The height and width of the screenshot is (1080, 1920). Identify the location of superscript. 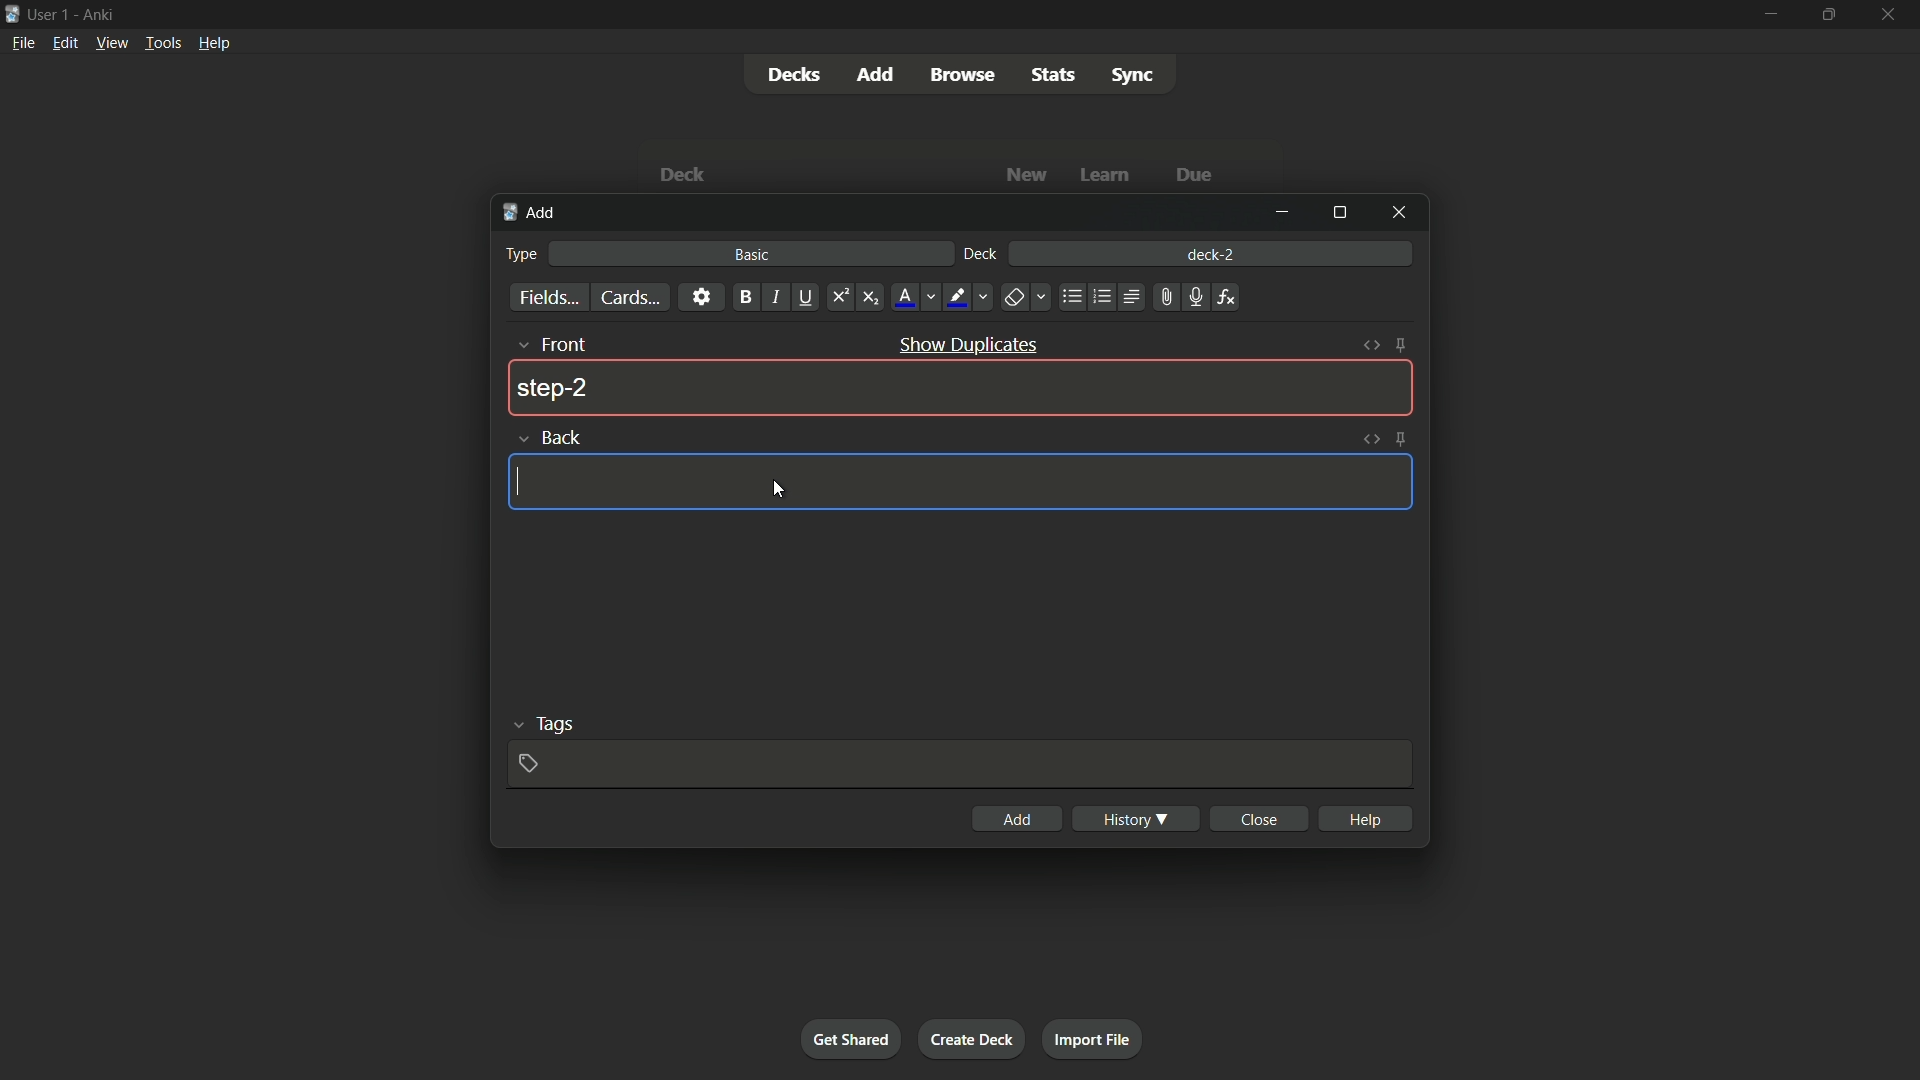
(840, 298).